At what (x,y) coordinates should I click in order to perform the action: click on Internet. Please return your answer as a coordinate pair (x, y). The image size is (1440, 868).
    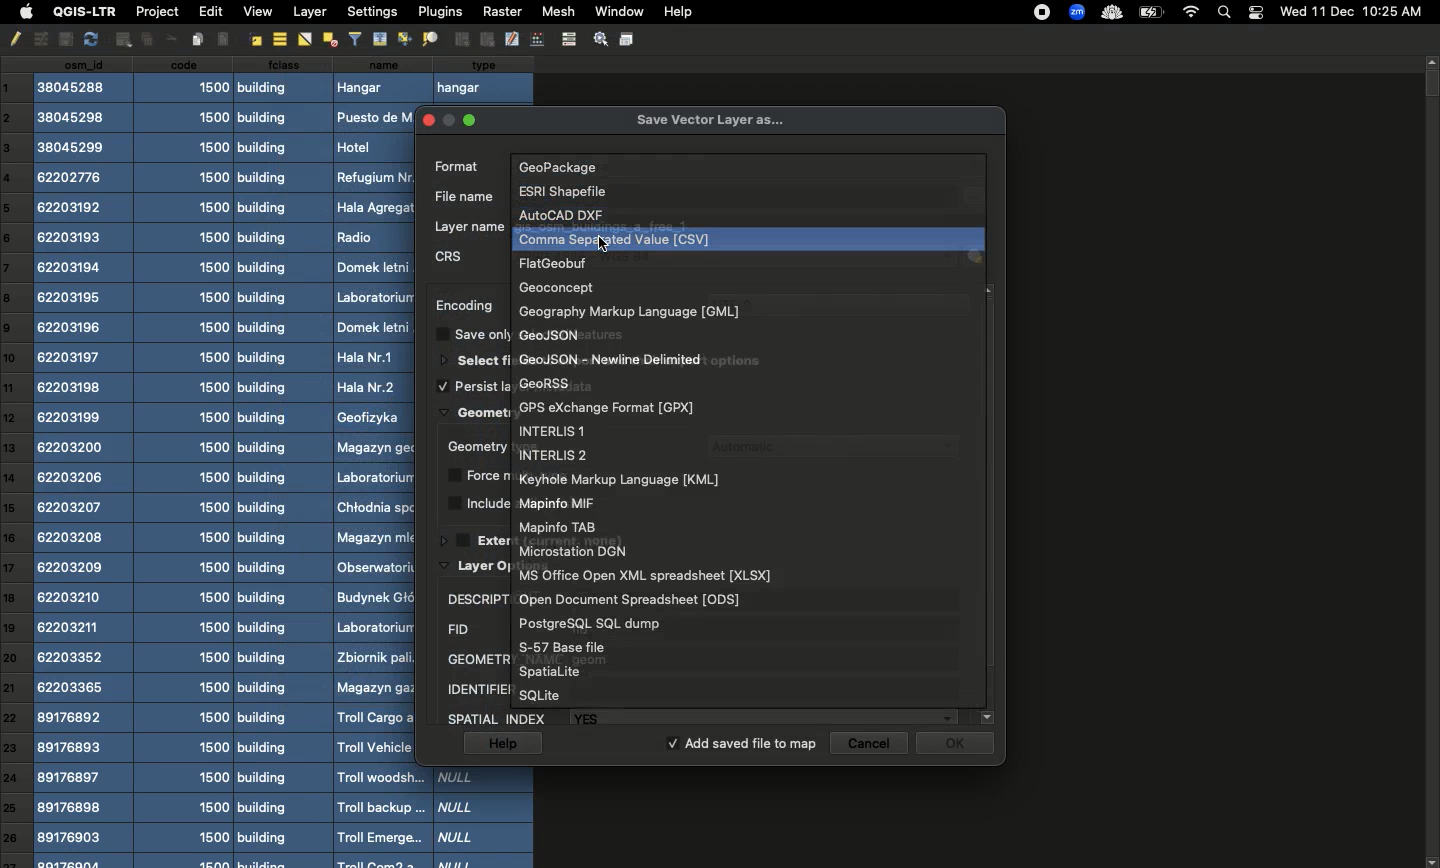
    Looking at the image, I should click on (1190, 12).